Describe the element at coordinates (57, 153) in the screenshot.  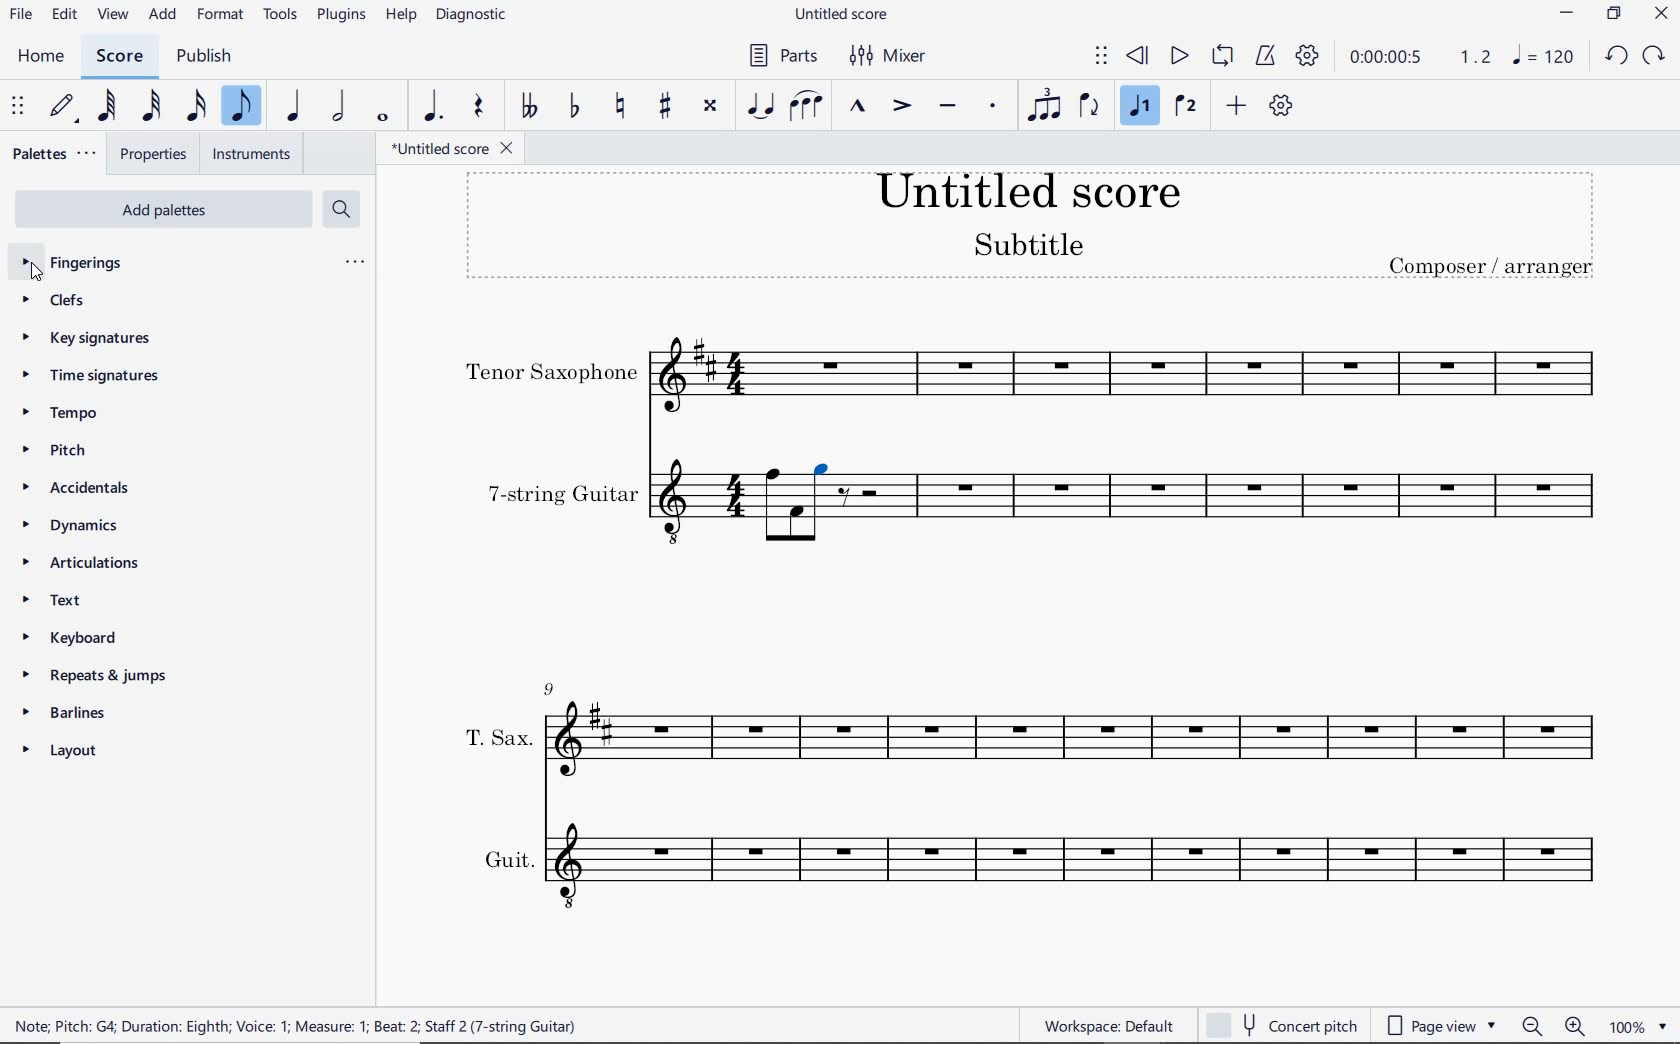
I see `PALETTES` at that location.